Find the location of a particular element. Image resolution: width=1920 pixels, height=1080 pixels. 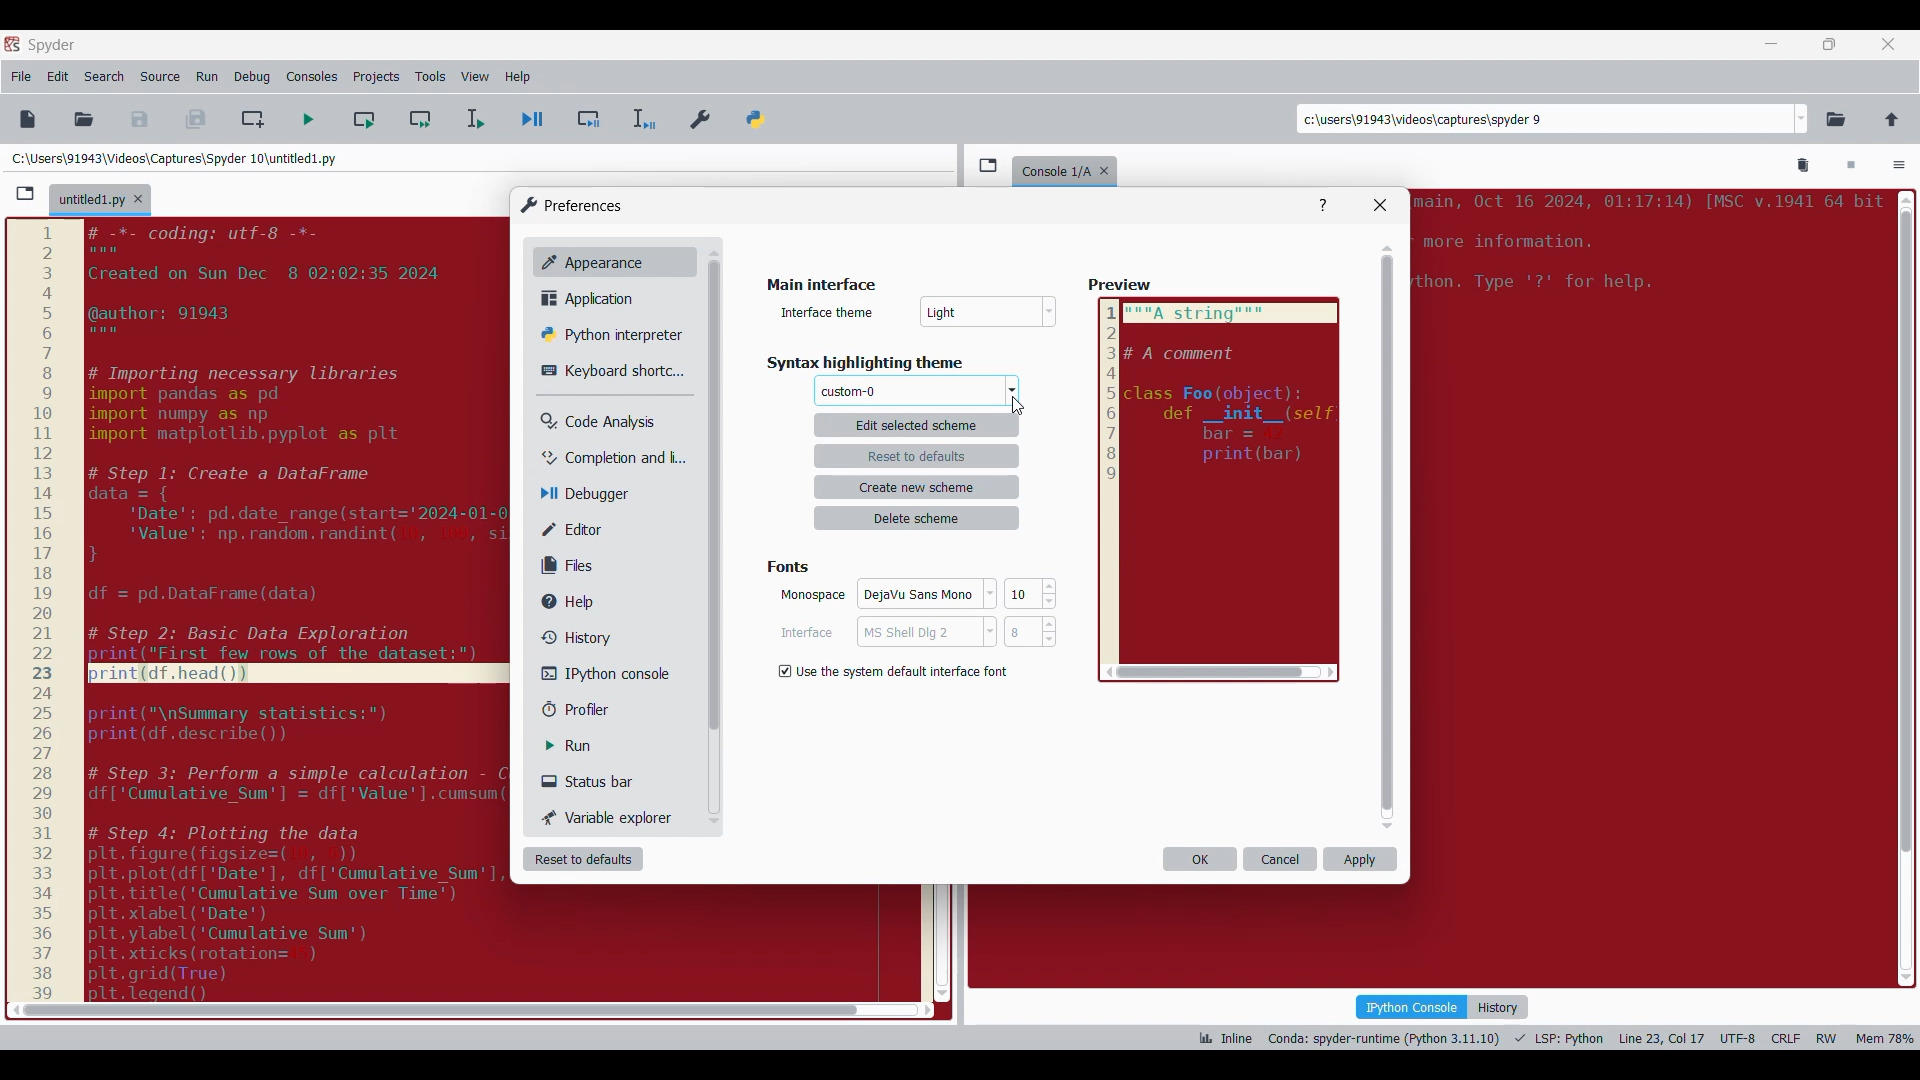

edit selected scheme is located at coordinates (916, 424).